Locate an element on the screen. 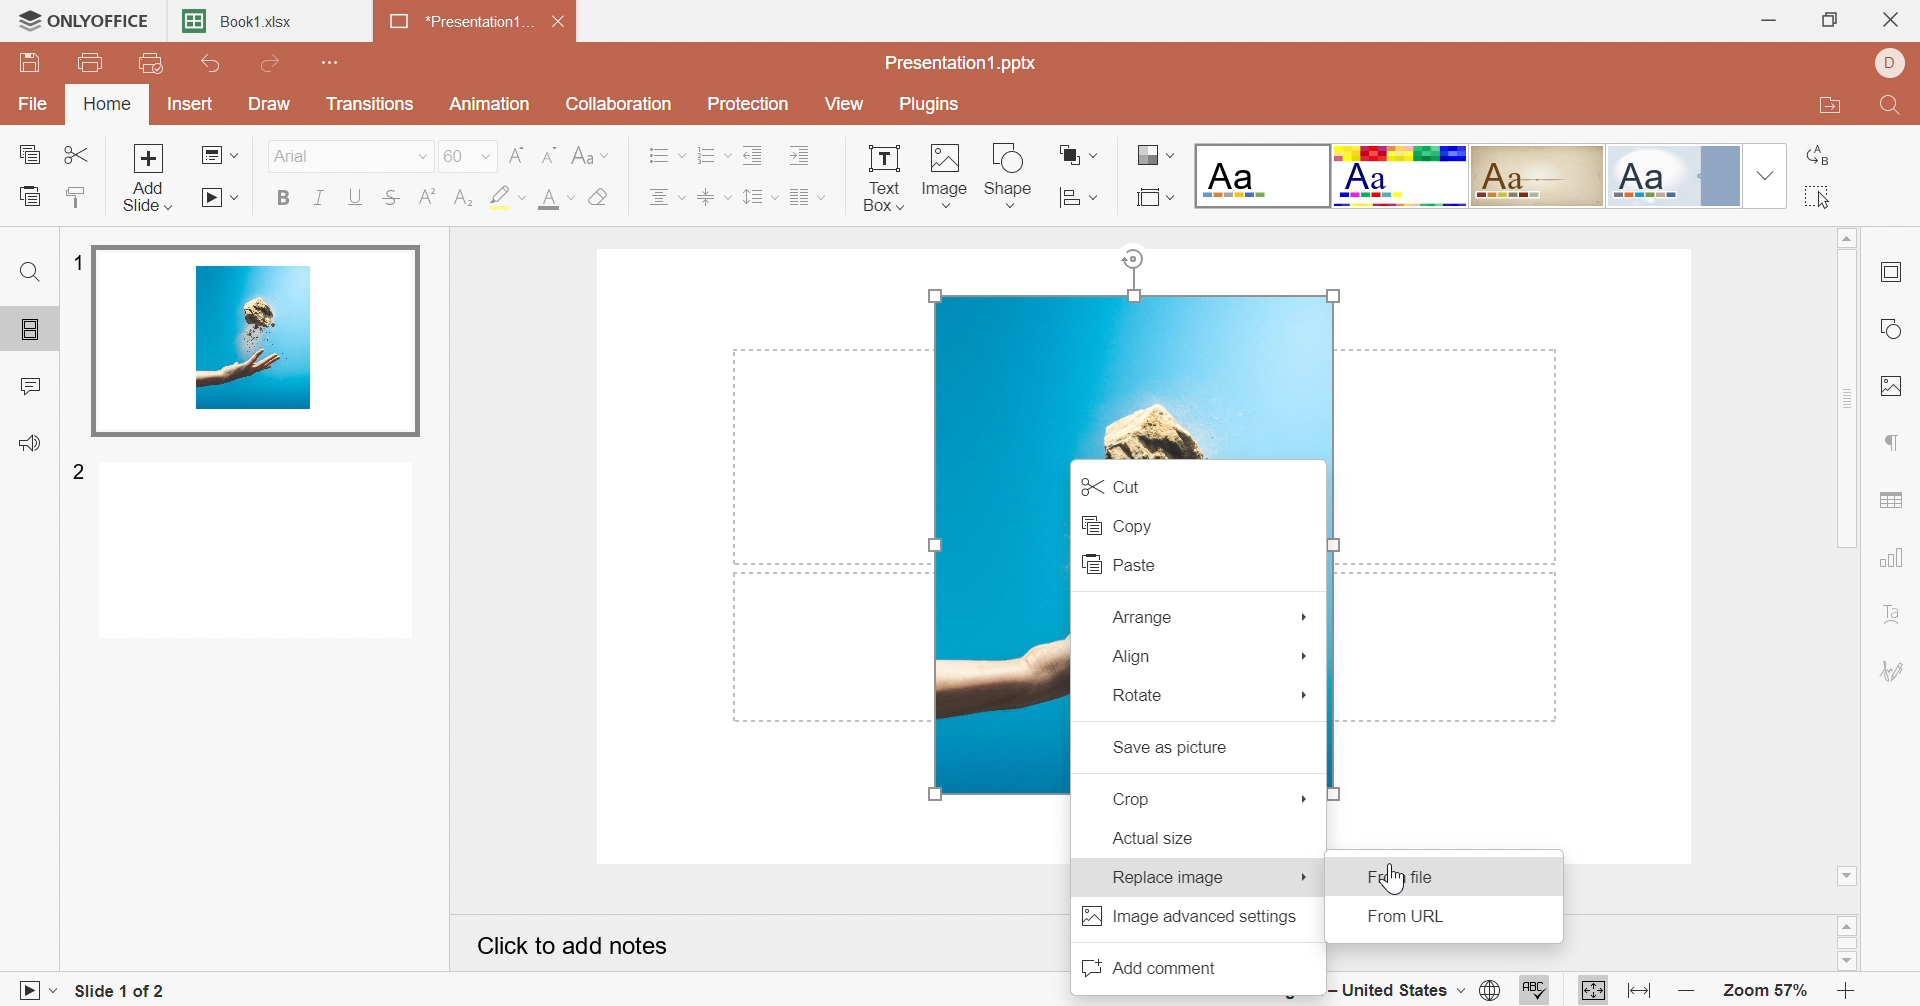  Undo is located at coordinates (213, 65).